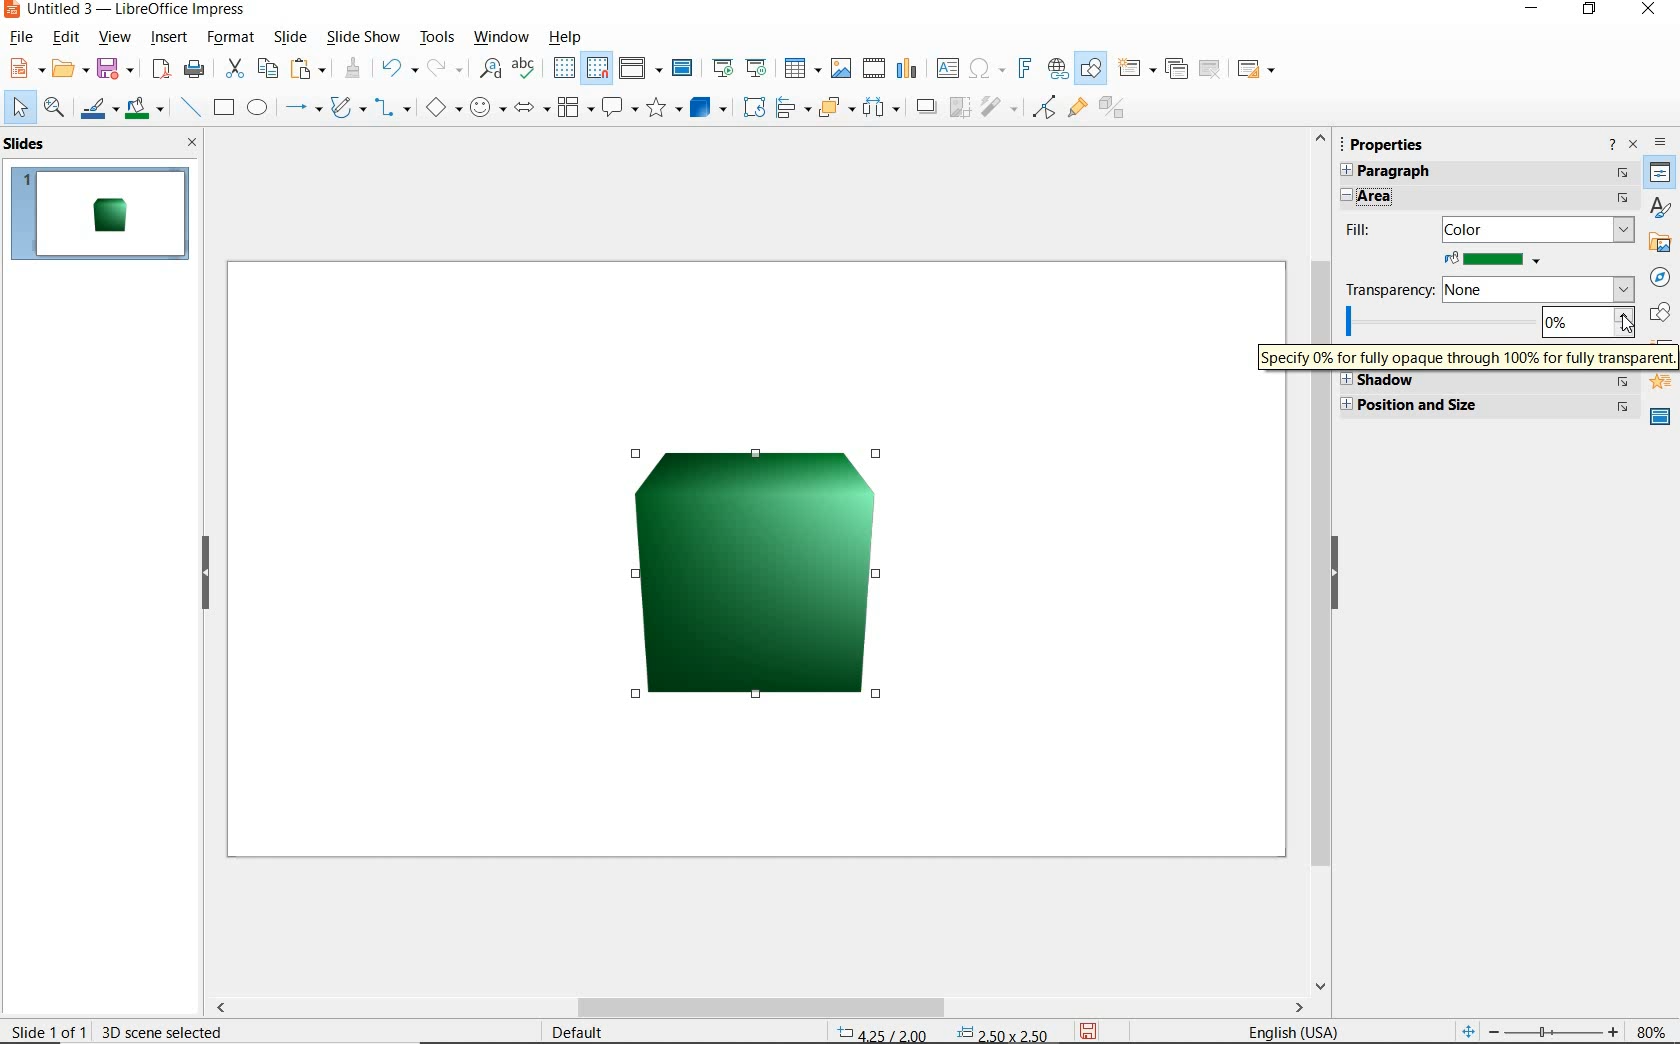 Image resolution: width=1680 pixels, height=1044 pixels. Describe the element at coordinates (1589, 11) in the screenshot. I see `RESTORE DOWN` at that location.